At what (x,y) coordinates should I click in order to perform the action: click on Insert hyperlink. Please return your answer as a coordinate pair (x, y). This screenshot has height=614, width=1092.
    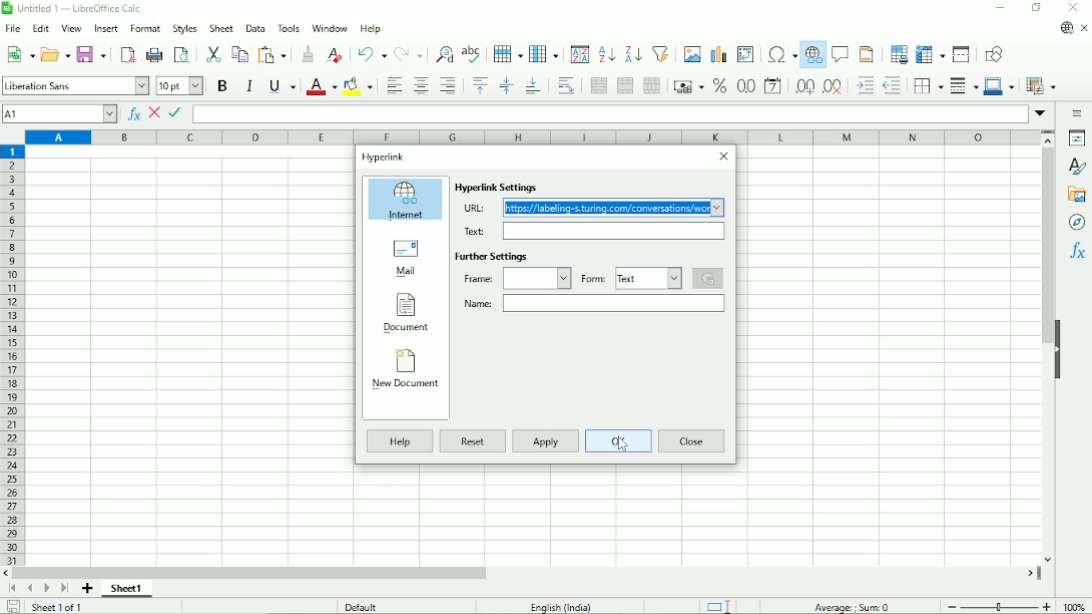
    Looking at the image, I should click on (813, 56).